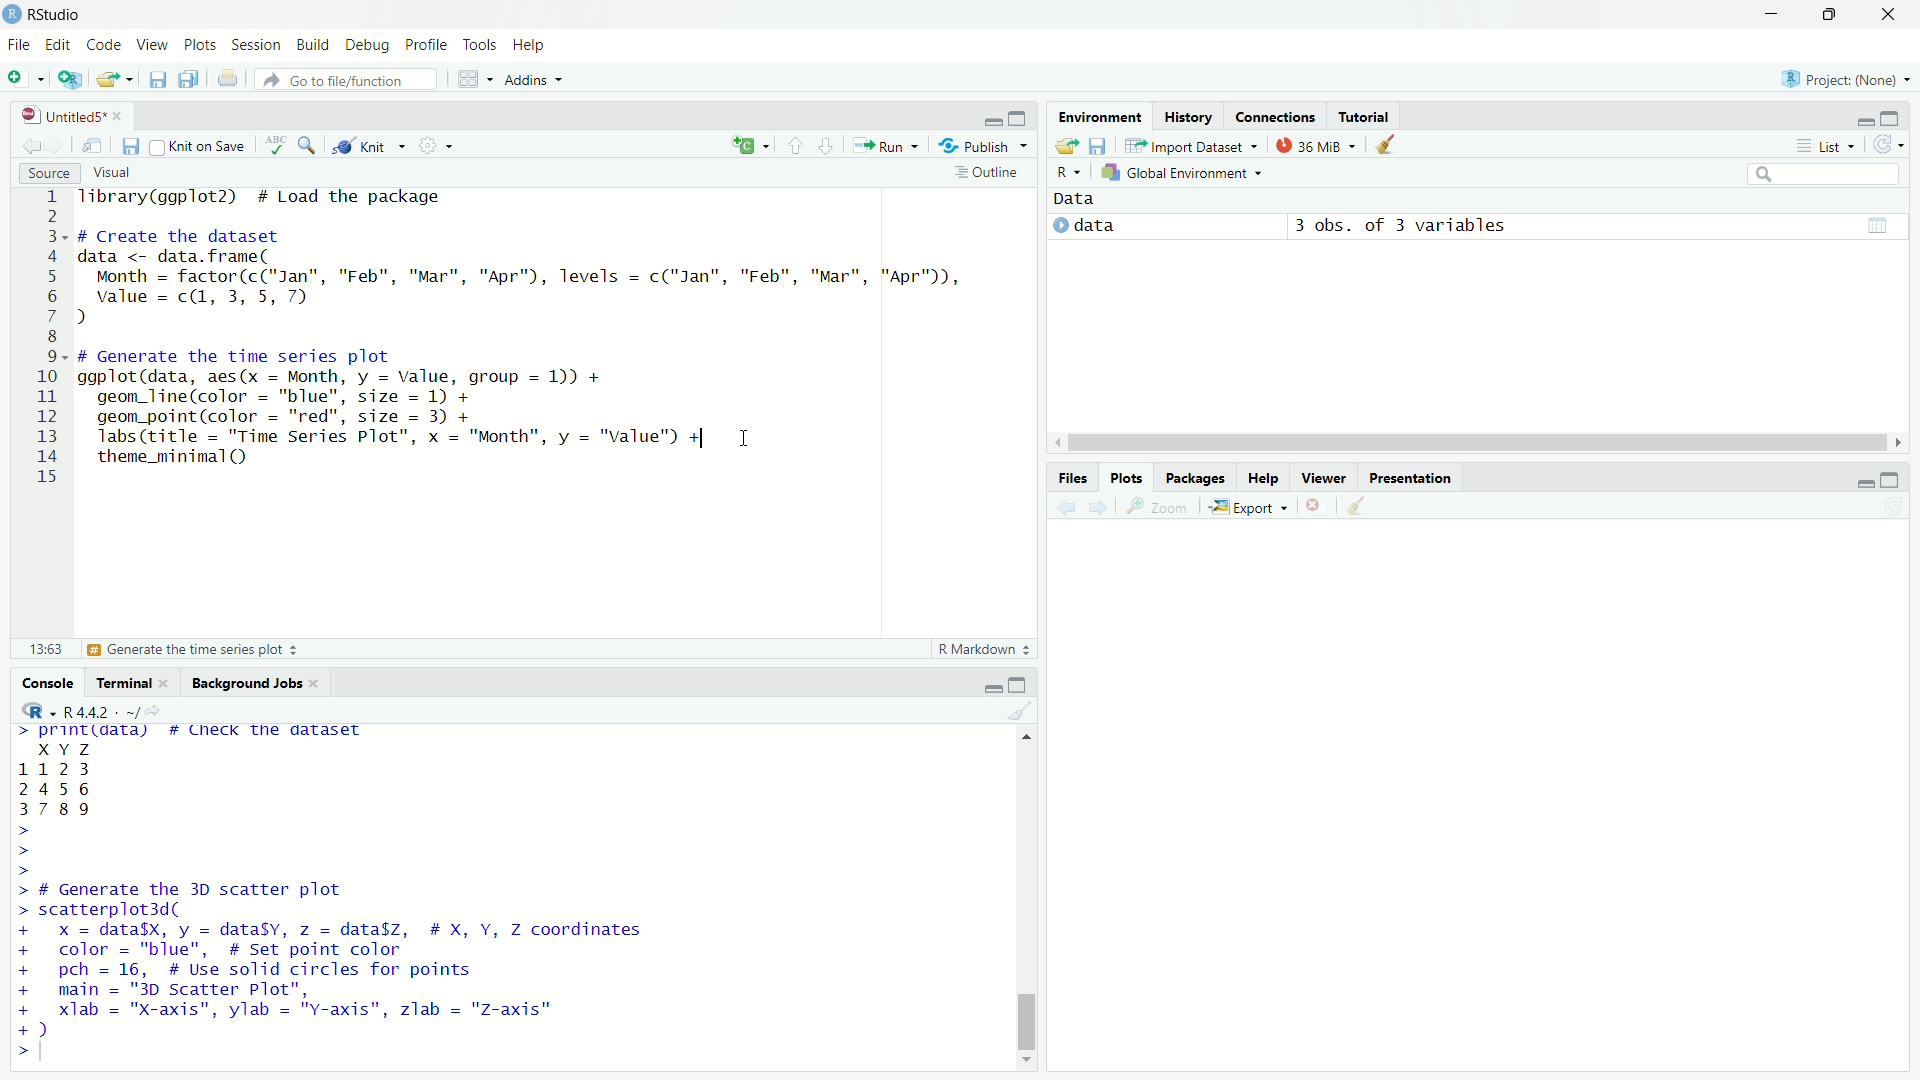  I want to click on R Markdown, so click(984, 651).